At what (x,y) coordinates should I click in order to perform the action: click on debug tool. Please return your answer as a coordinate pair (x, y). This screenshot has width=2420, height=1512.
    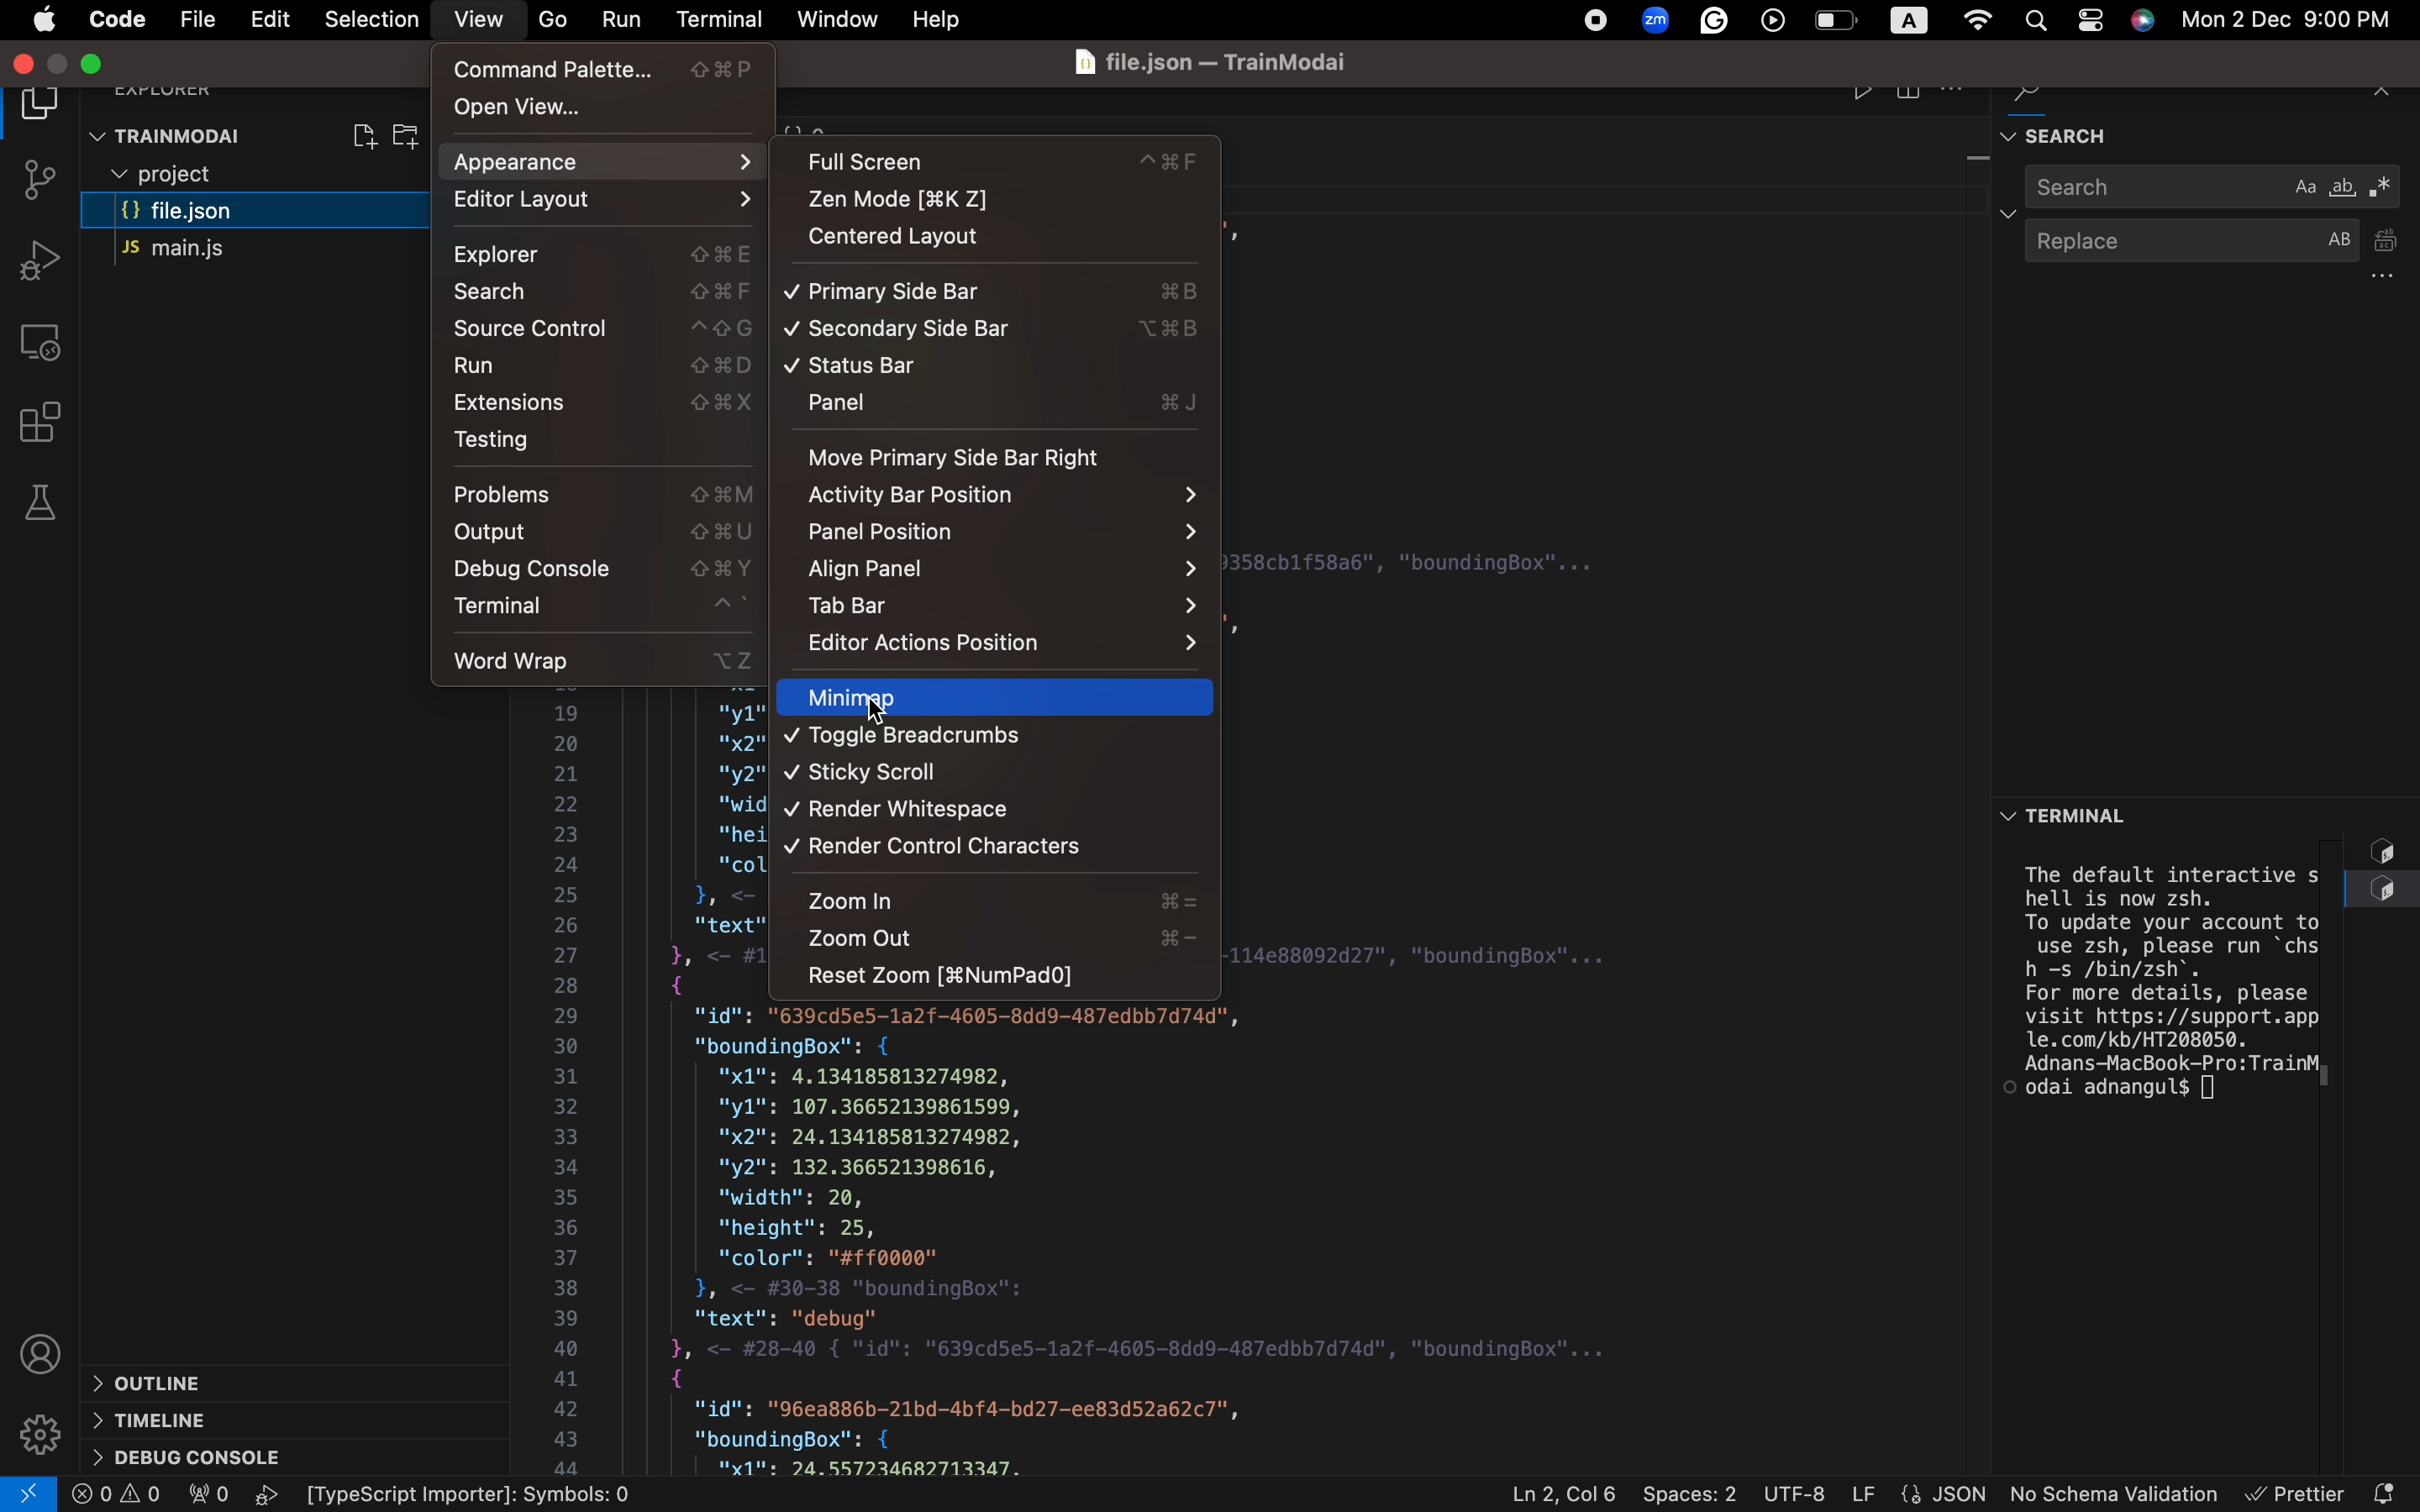
    Looking at the image, I should click on (37, 259).